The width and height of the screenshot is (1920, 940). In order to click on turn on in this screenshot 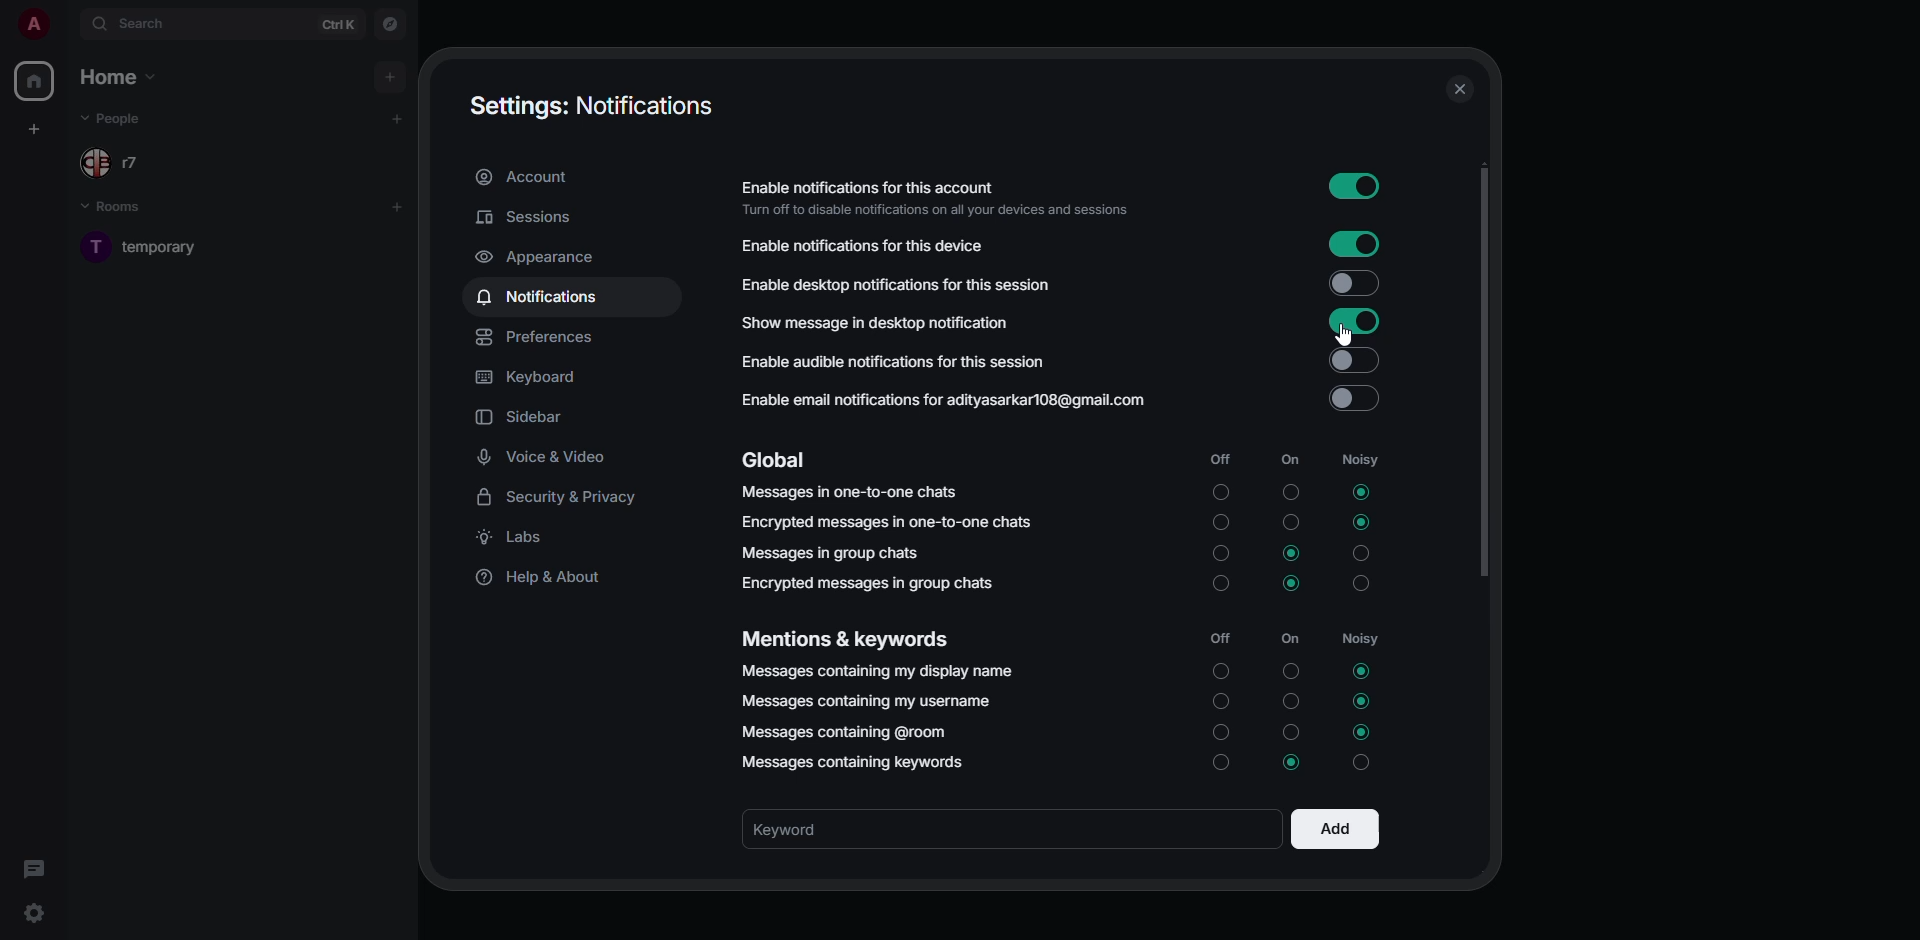, I will do `click(1218, 736)`.